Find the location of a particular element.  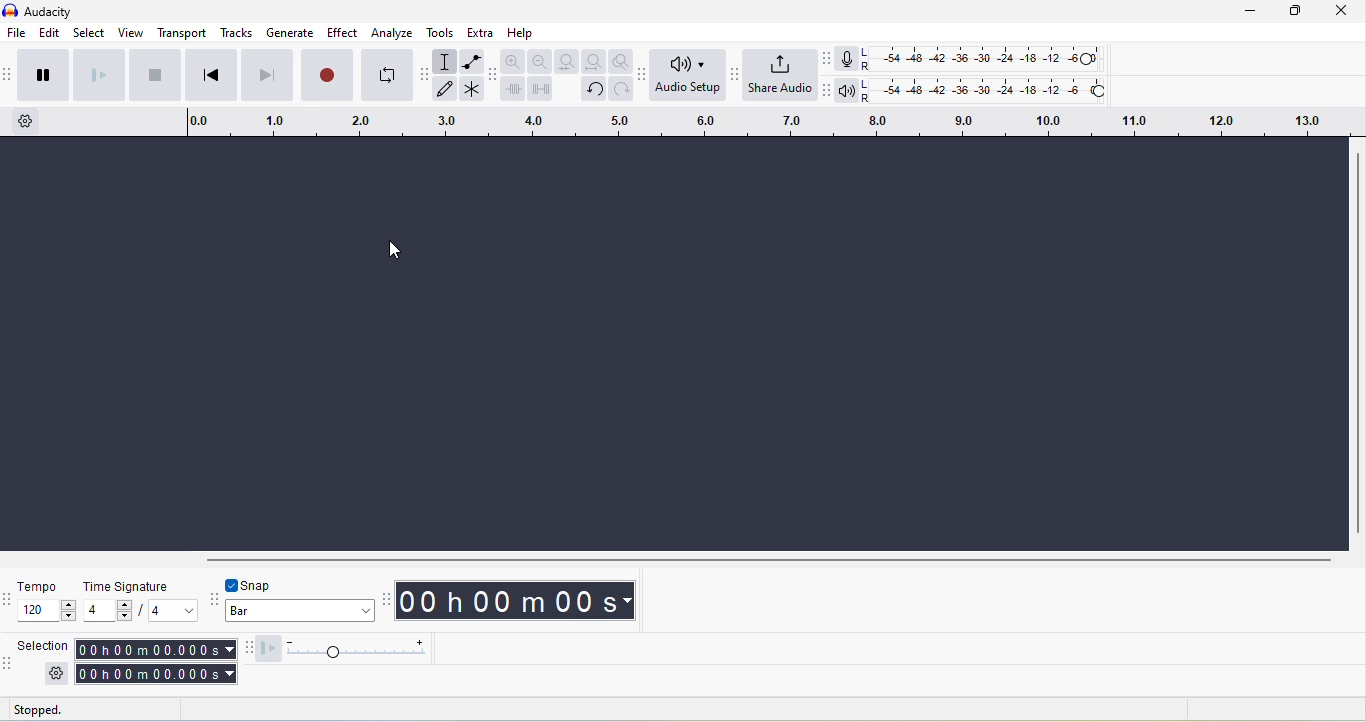

pause is located at coordinates (45, 75).